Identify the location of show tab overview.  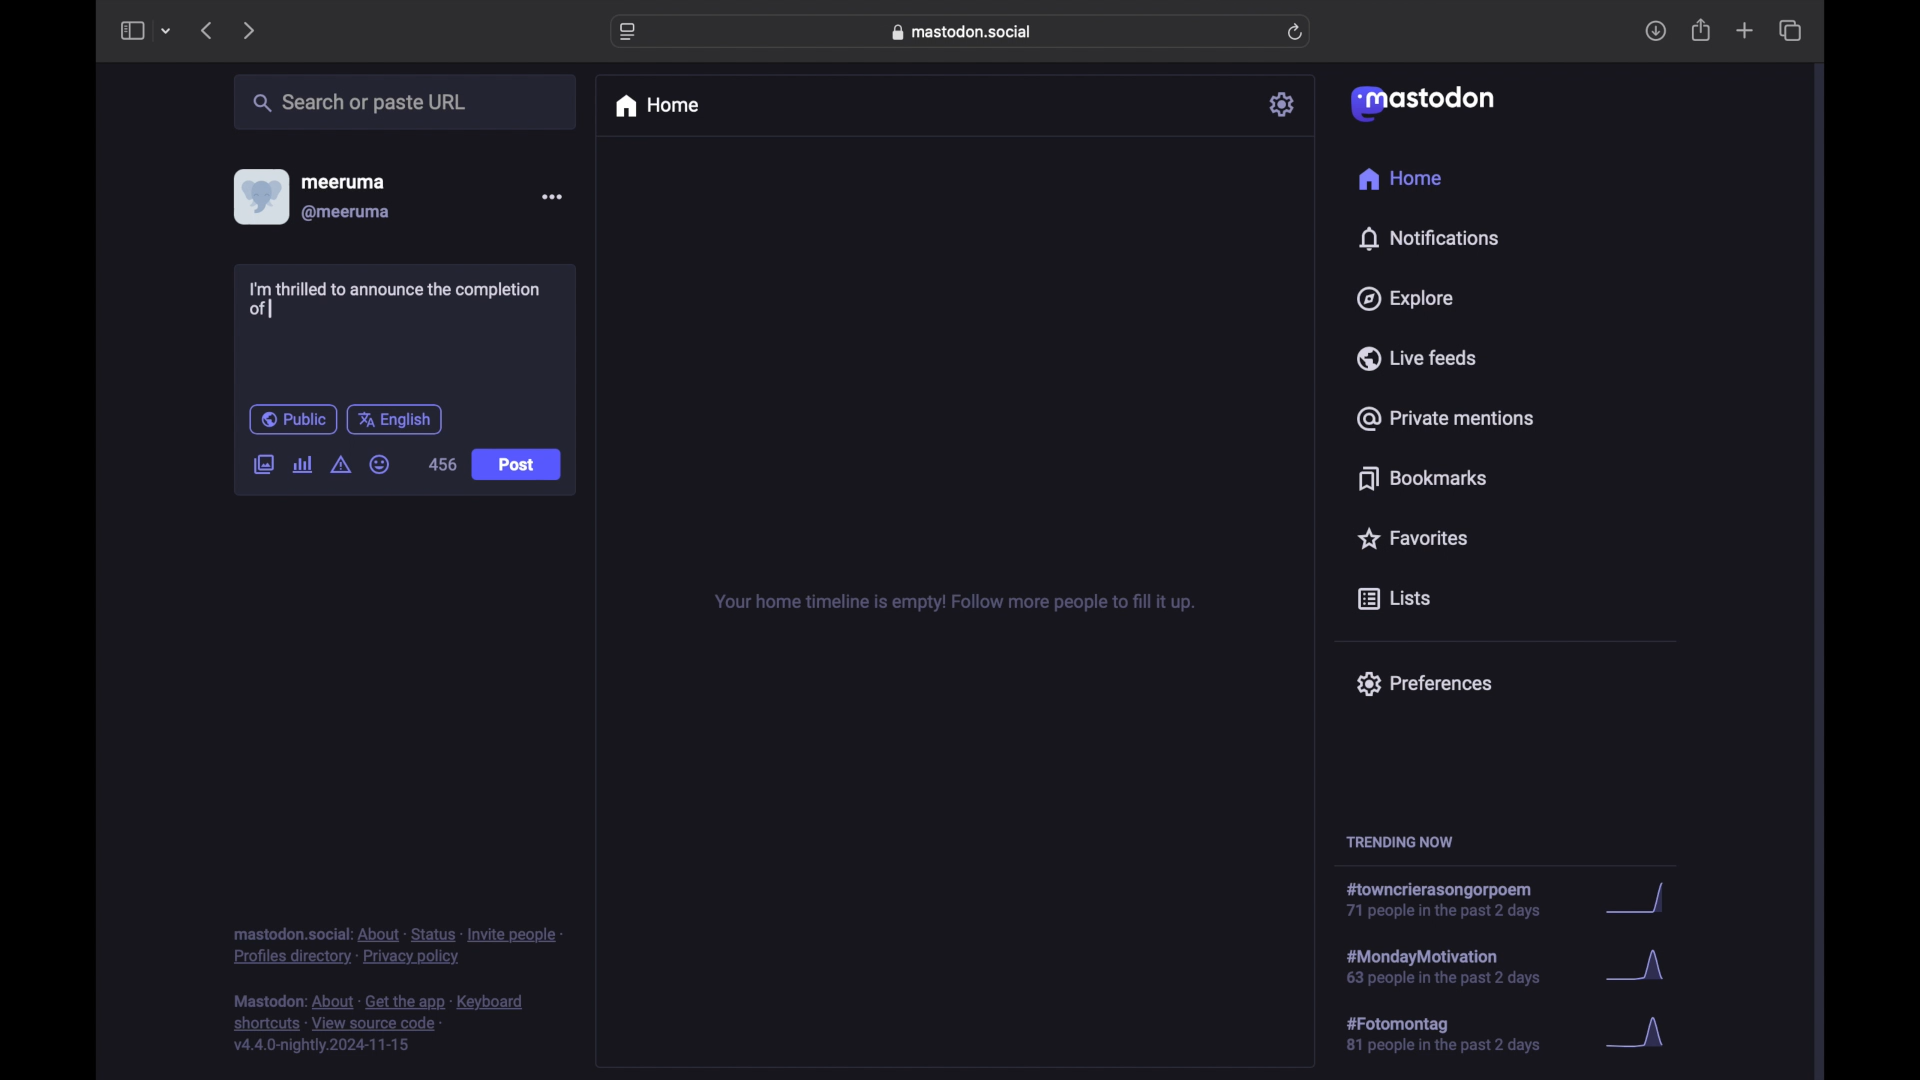
(1792, 30).